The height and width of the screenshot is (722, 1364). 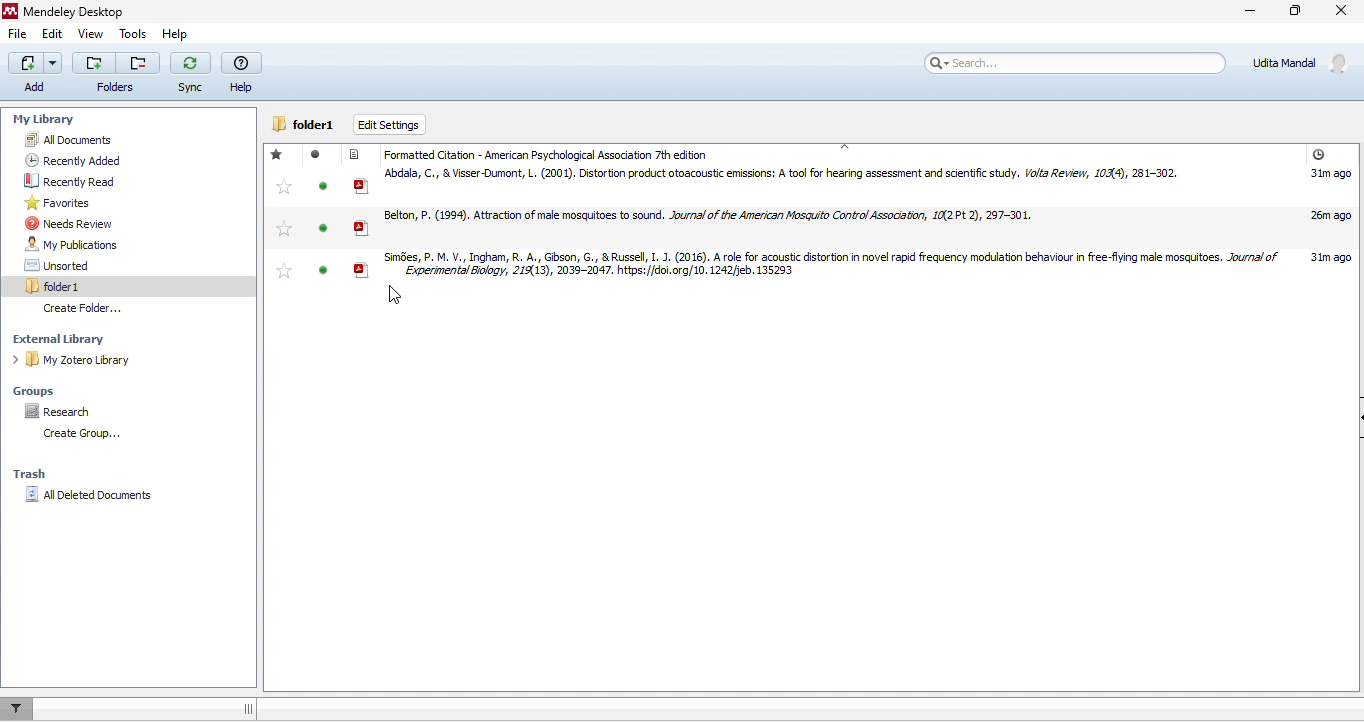 What do you see at coordinates (188, 74) in the screenshot?
I see `sync` at bounding box center [188, 74].